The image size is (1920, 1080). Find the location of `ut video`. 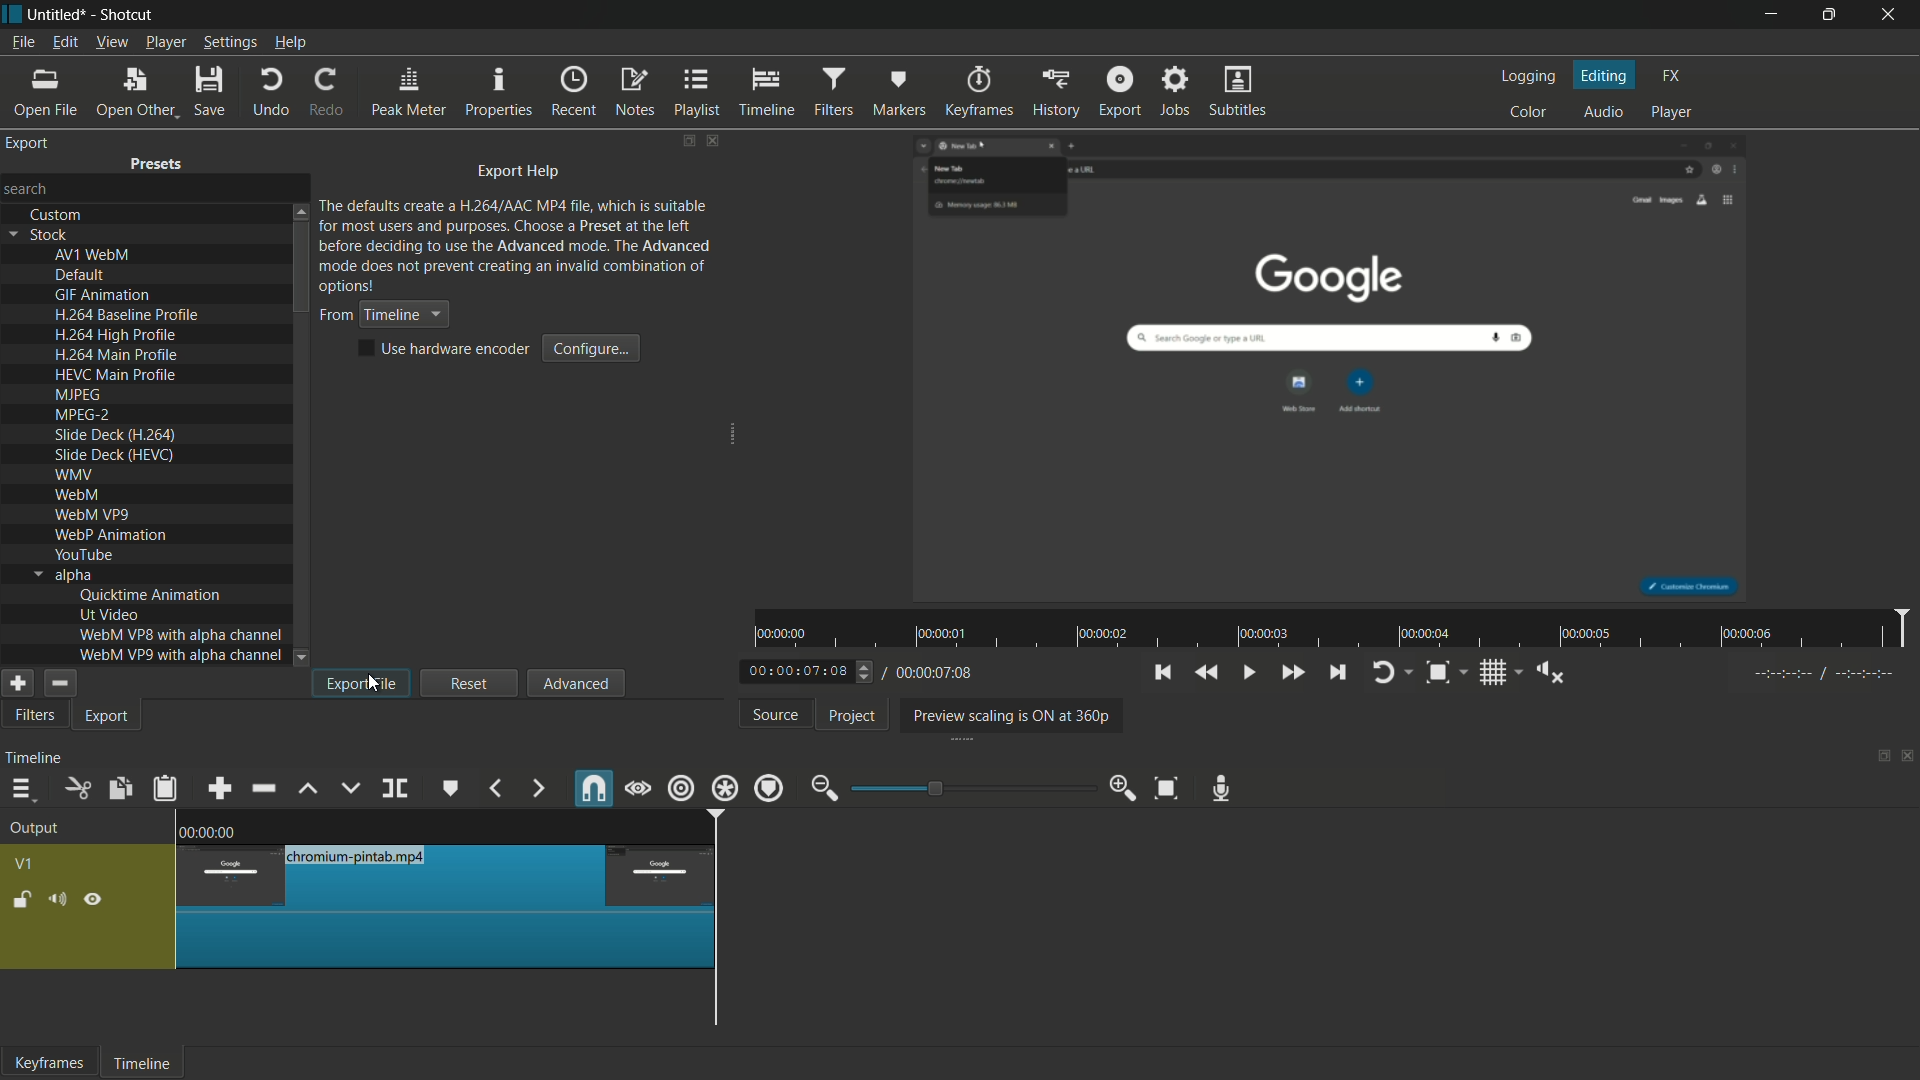

ut video is located at coordinates (109, 615).